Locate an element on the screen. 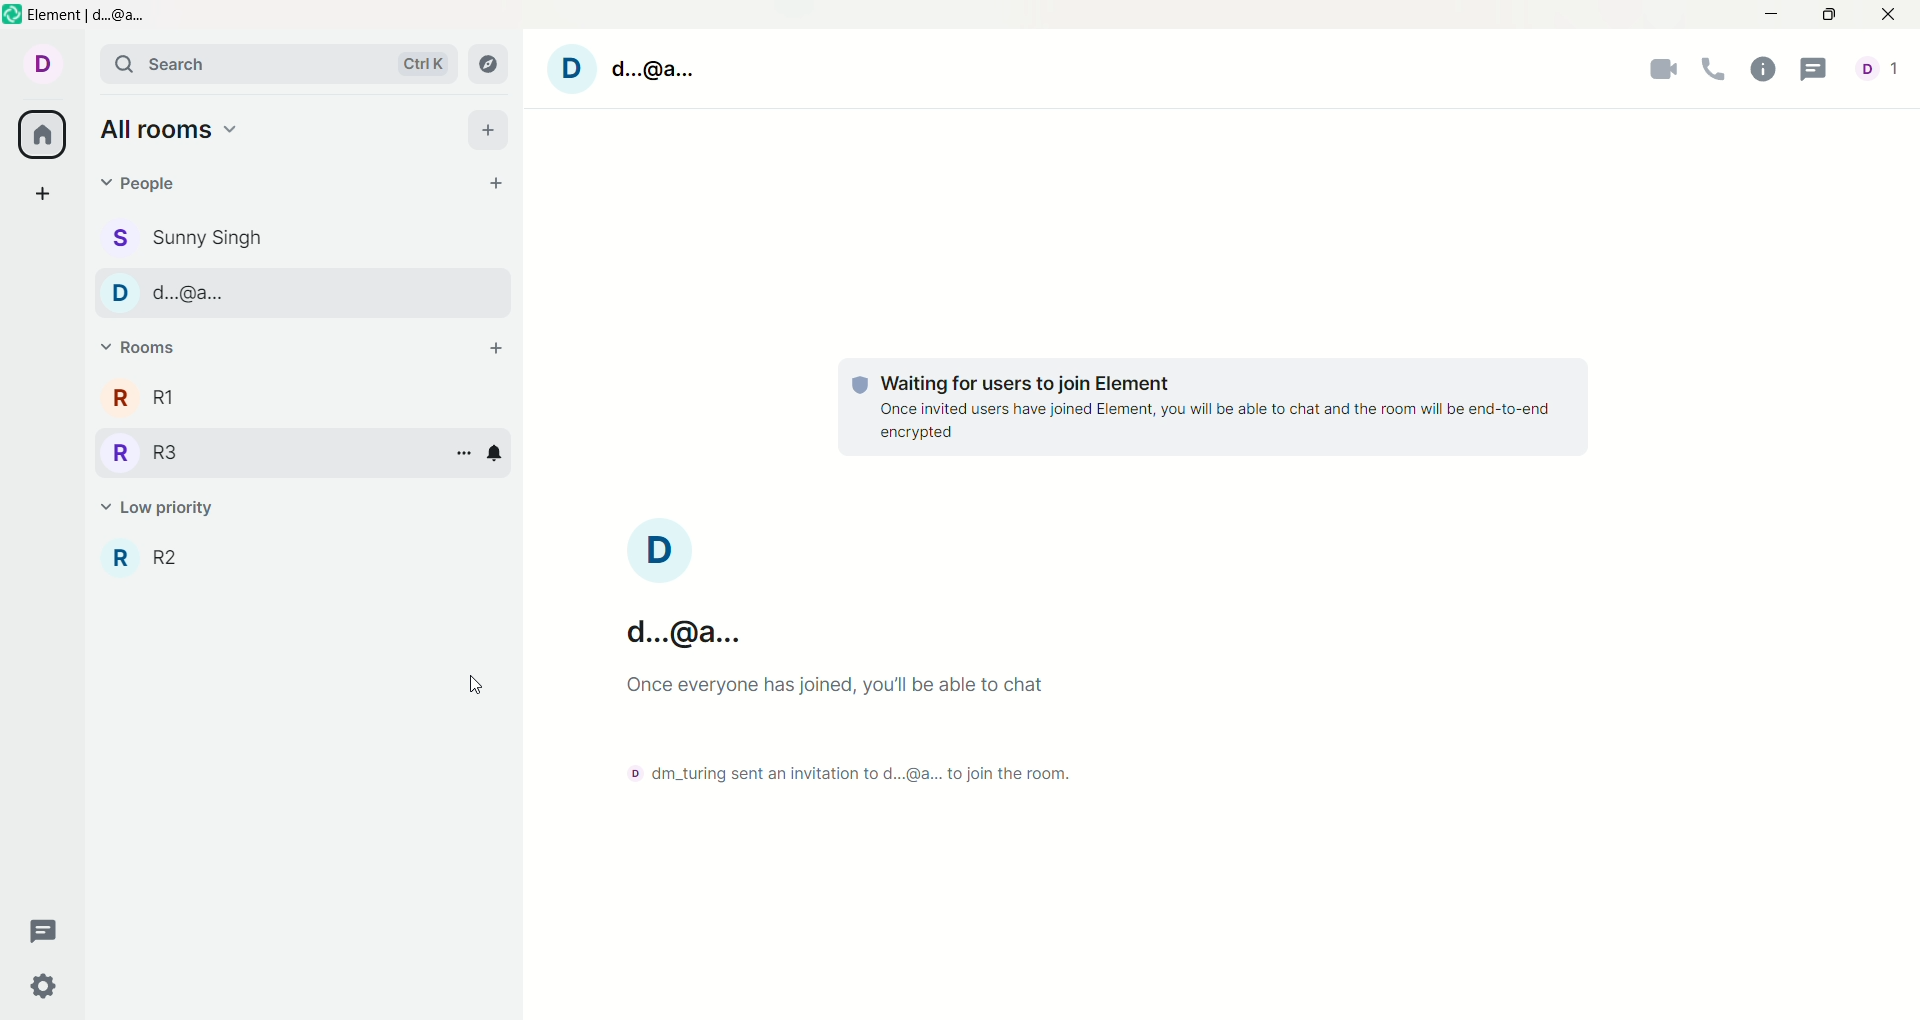  add is located at coordinates (490, 131).